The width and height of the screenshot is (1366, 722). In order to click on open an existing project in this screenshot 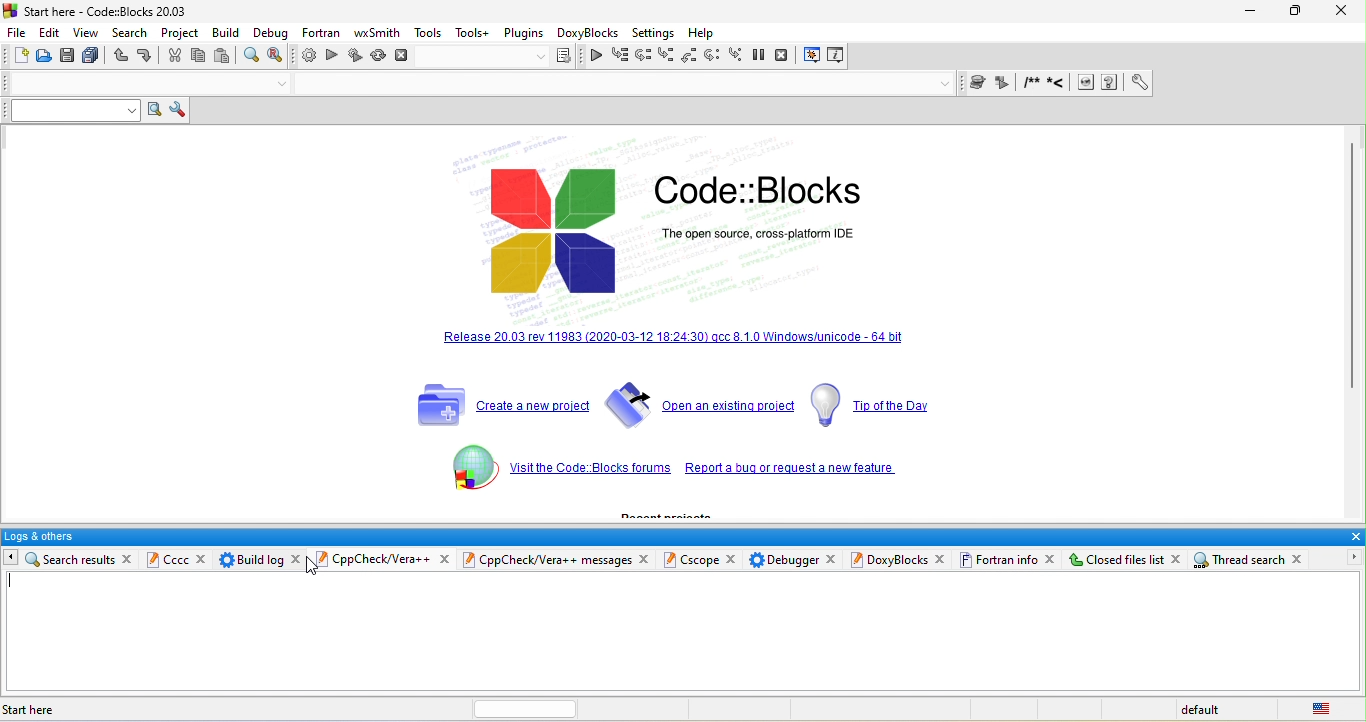, I will do `click(699, 404)`.